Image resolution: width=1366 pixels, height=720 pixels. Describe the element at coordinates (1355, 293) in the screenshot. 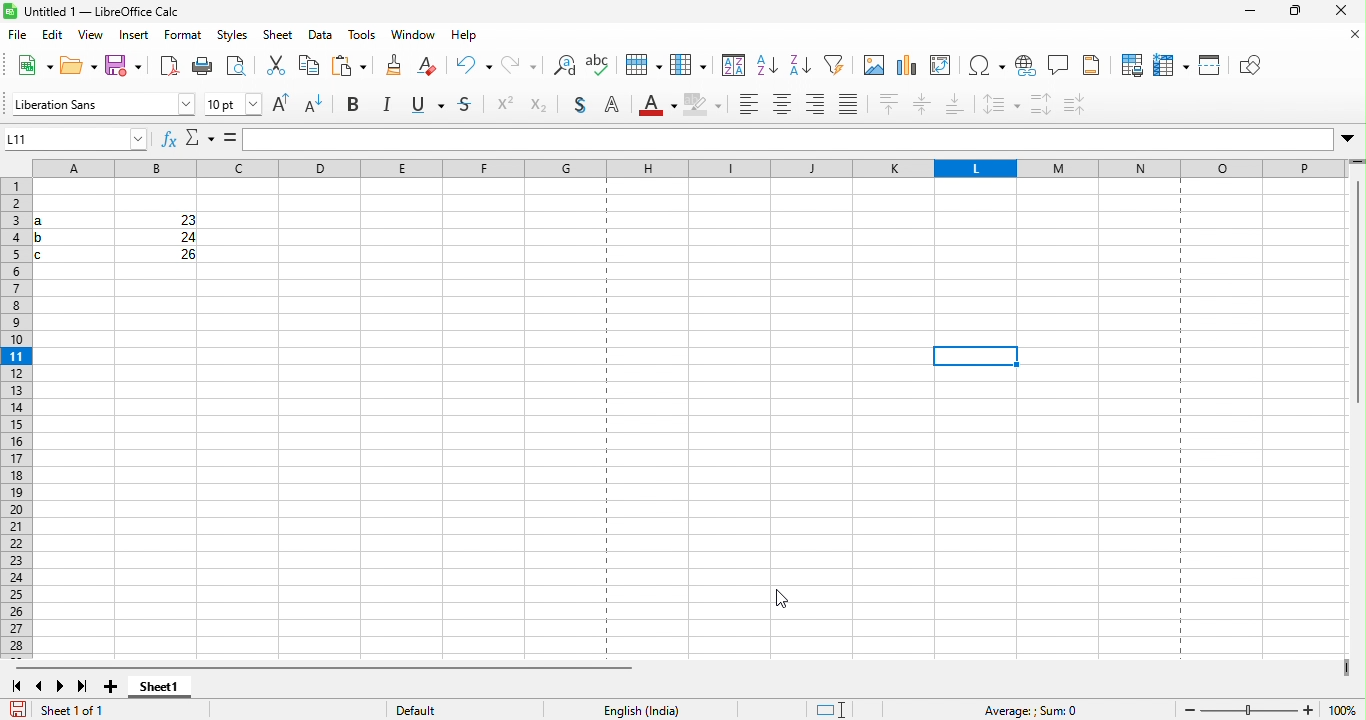

I see `vertical scroll bar` at that location.